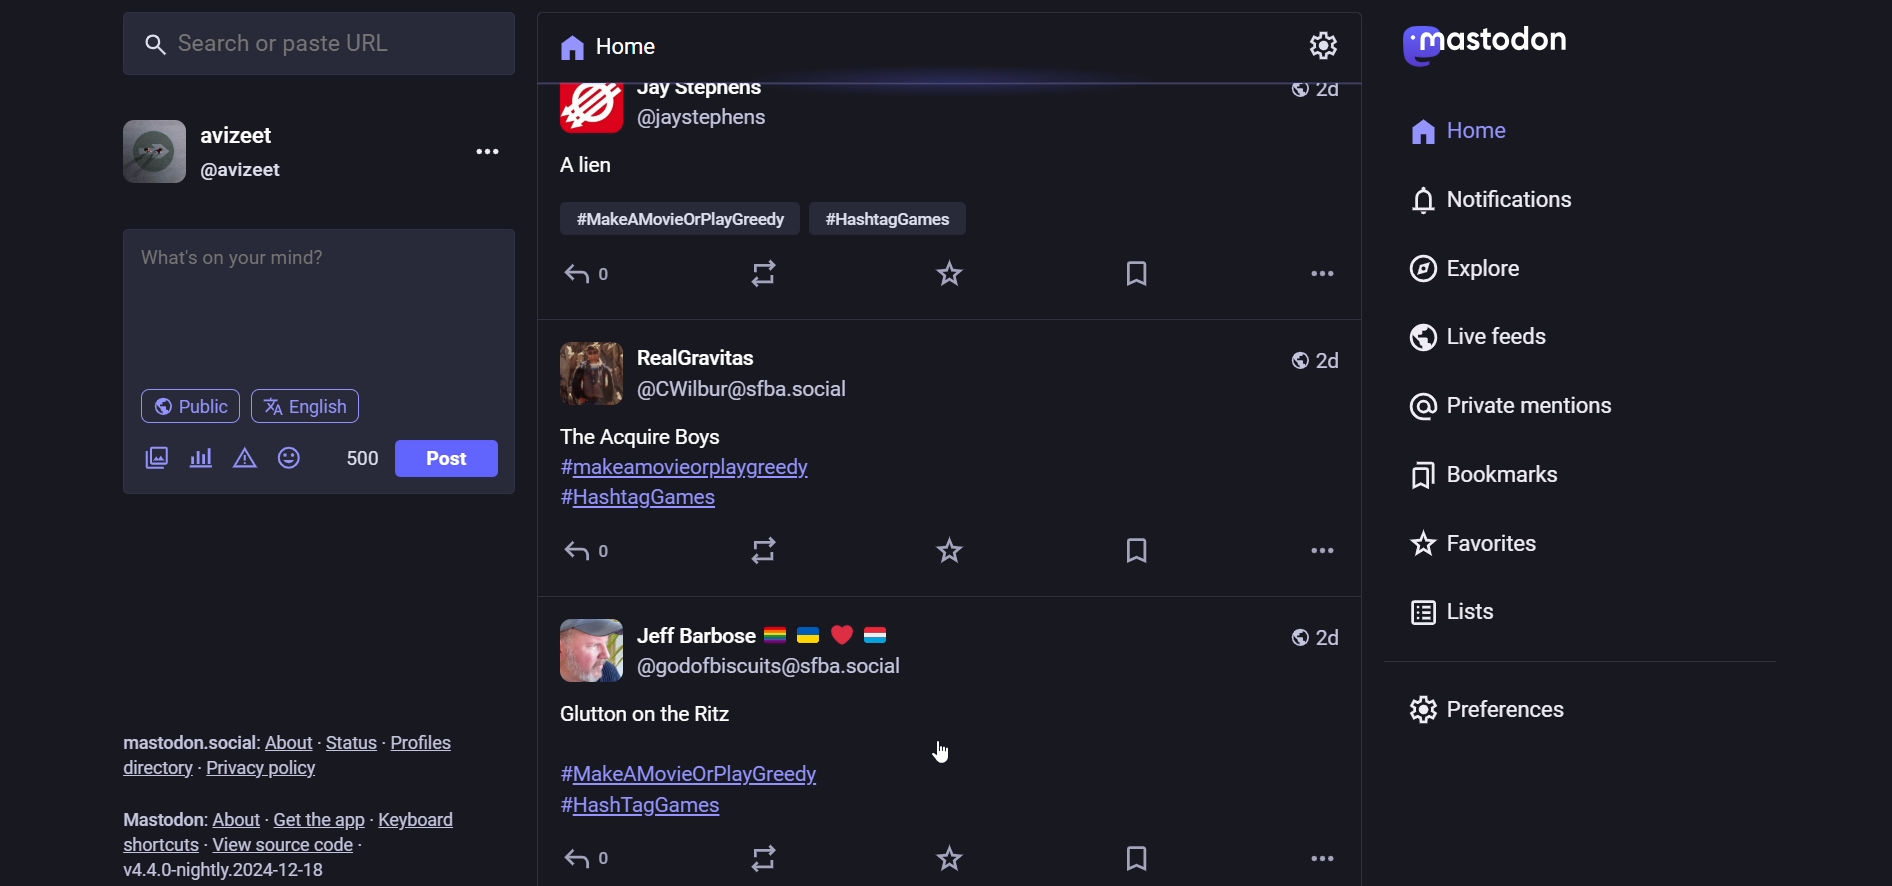 Image resolution: width=1892 pixels, height=886 pixels. Describe the element at coordinates (161, 844) in the screenshot. I see `shortcut` at that location.